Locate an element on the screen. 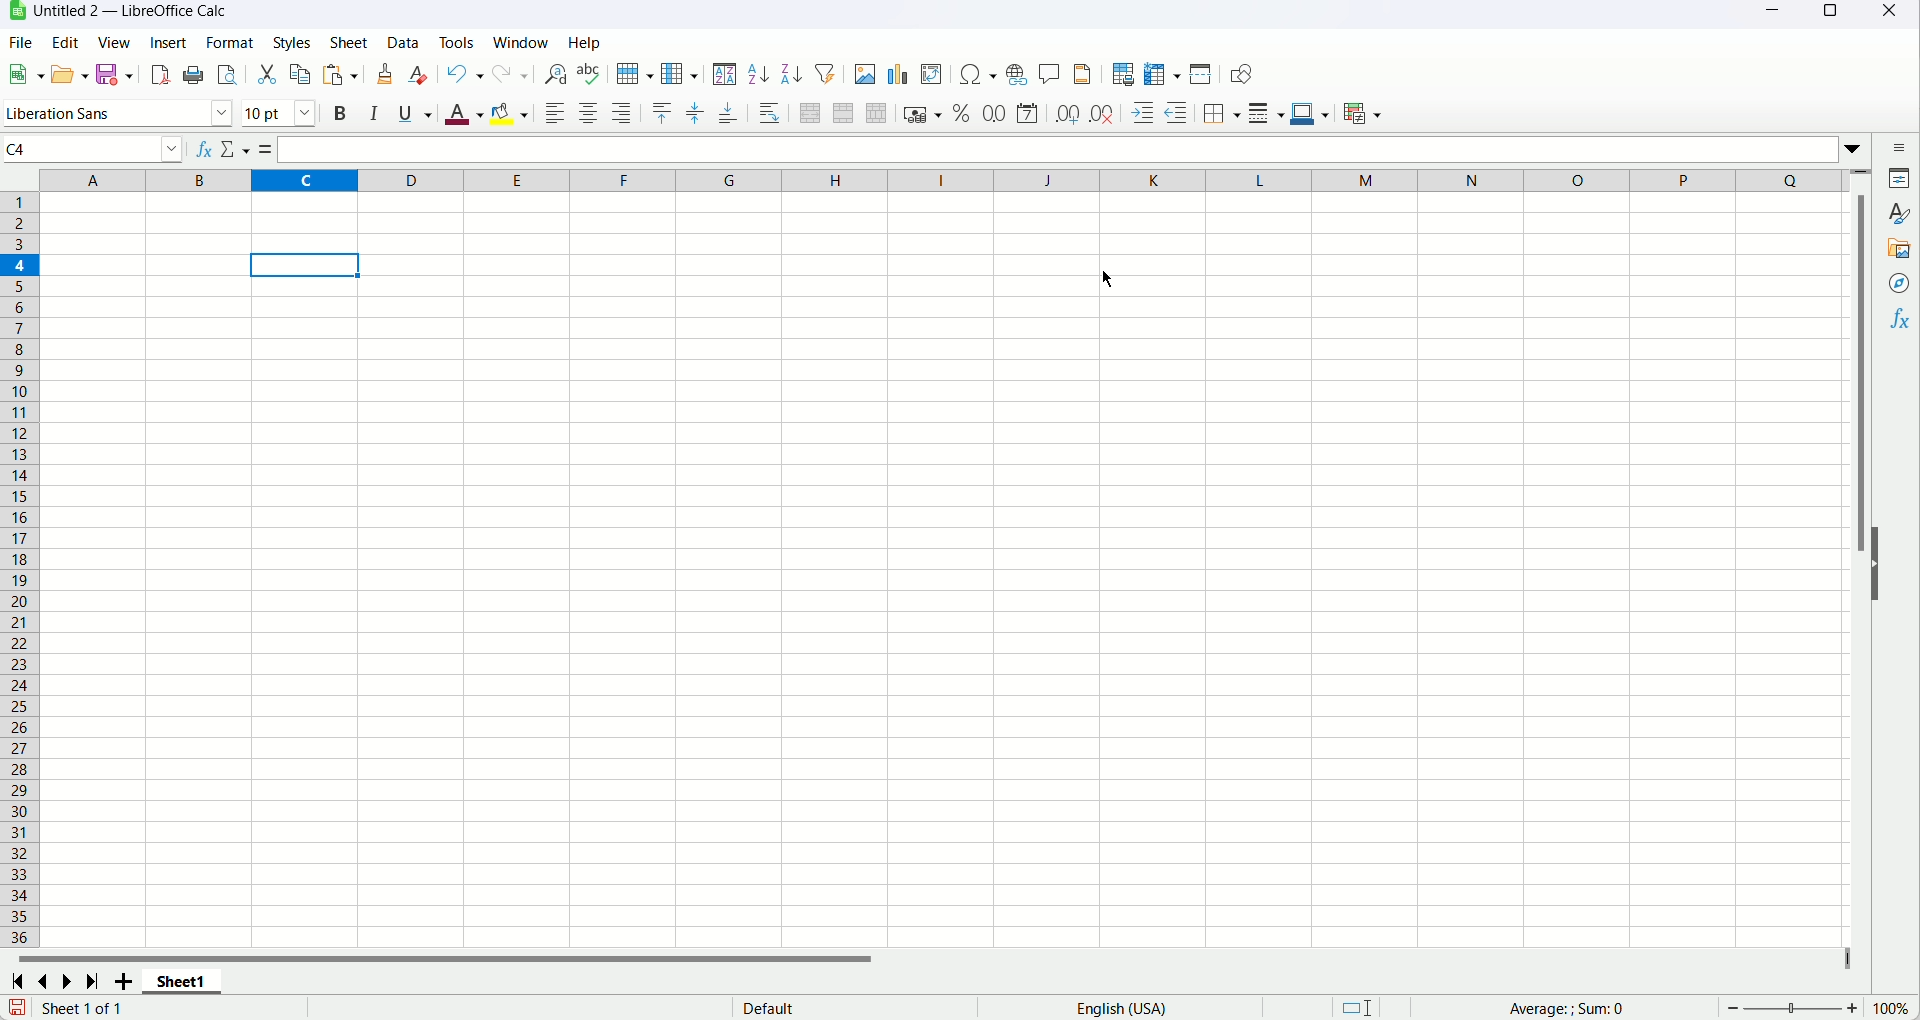  Window is located at coordinates (521, 42).